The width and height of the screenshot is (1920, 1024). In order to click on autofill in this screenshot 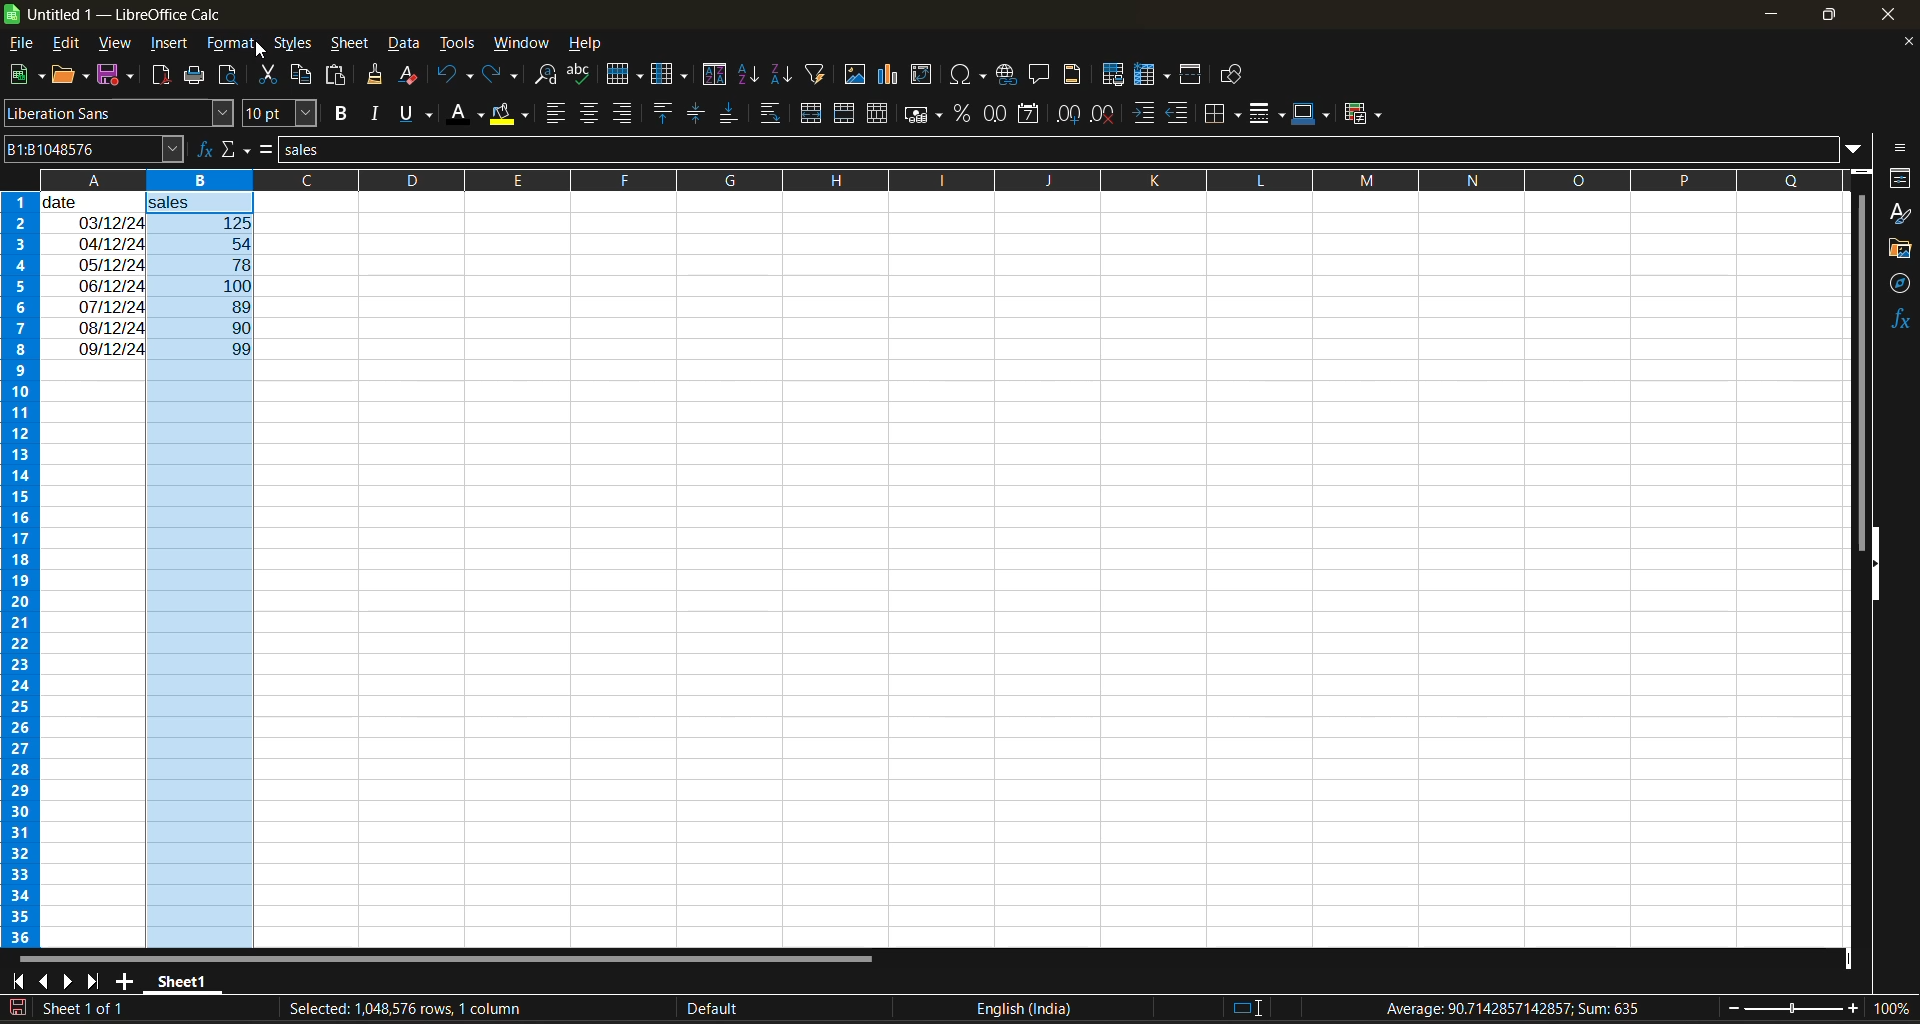, I will do `click(821, 74)`.